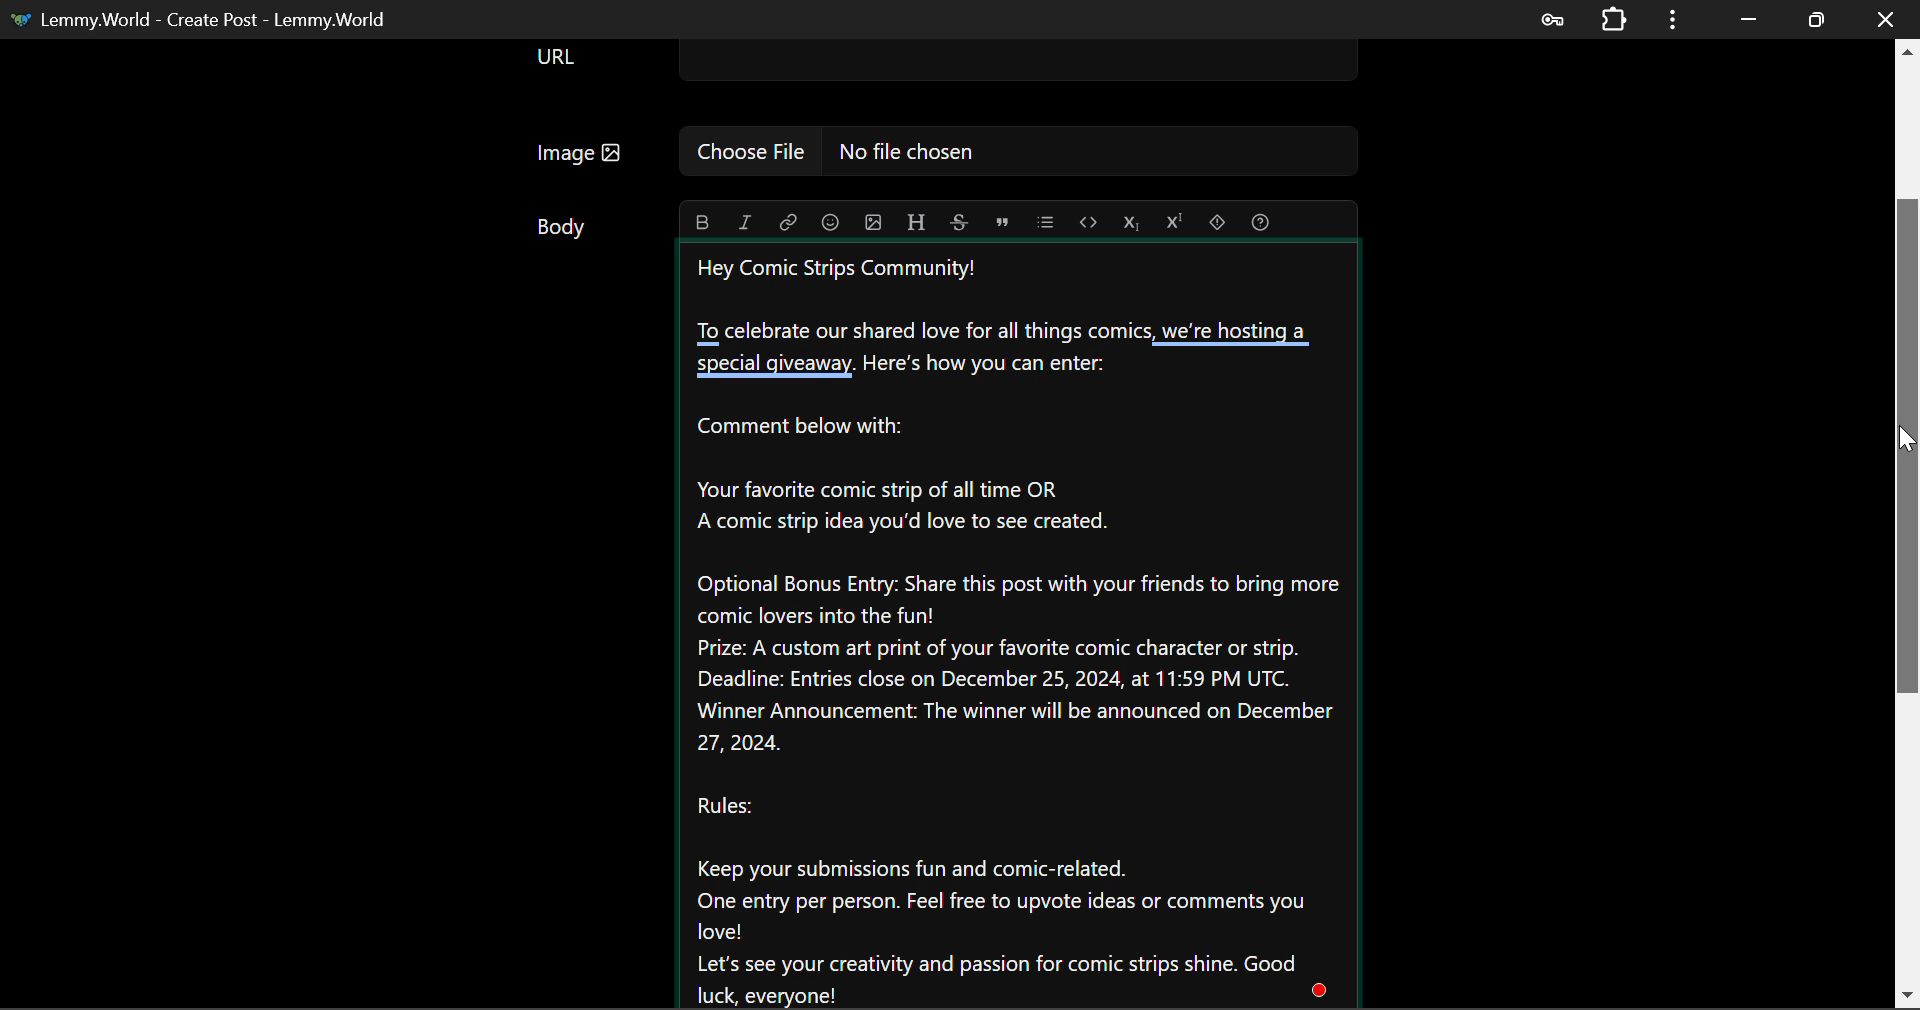 The image size is (1920, 1010). Describe the element at coordinates (703, 222) in the screenshot. I see `bold` at that location.